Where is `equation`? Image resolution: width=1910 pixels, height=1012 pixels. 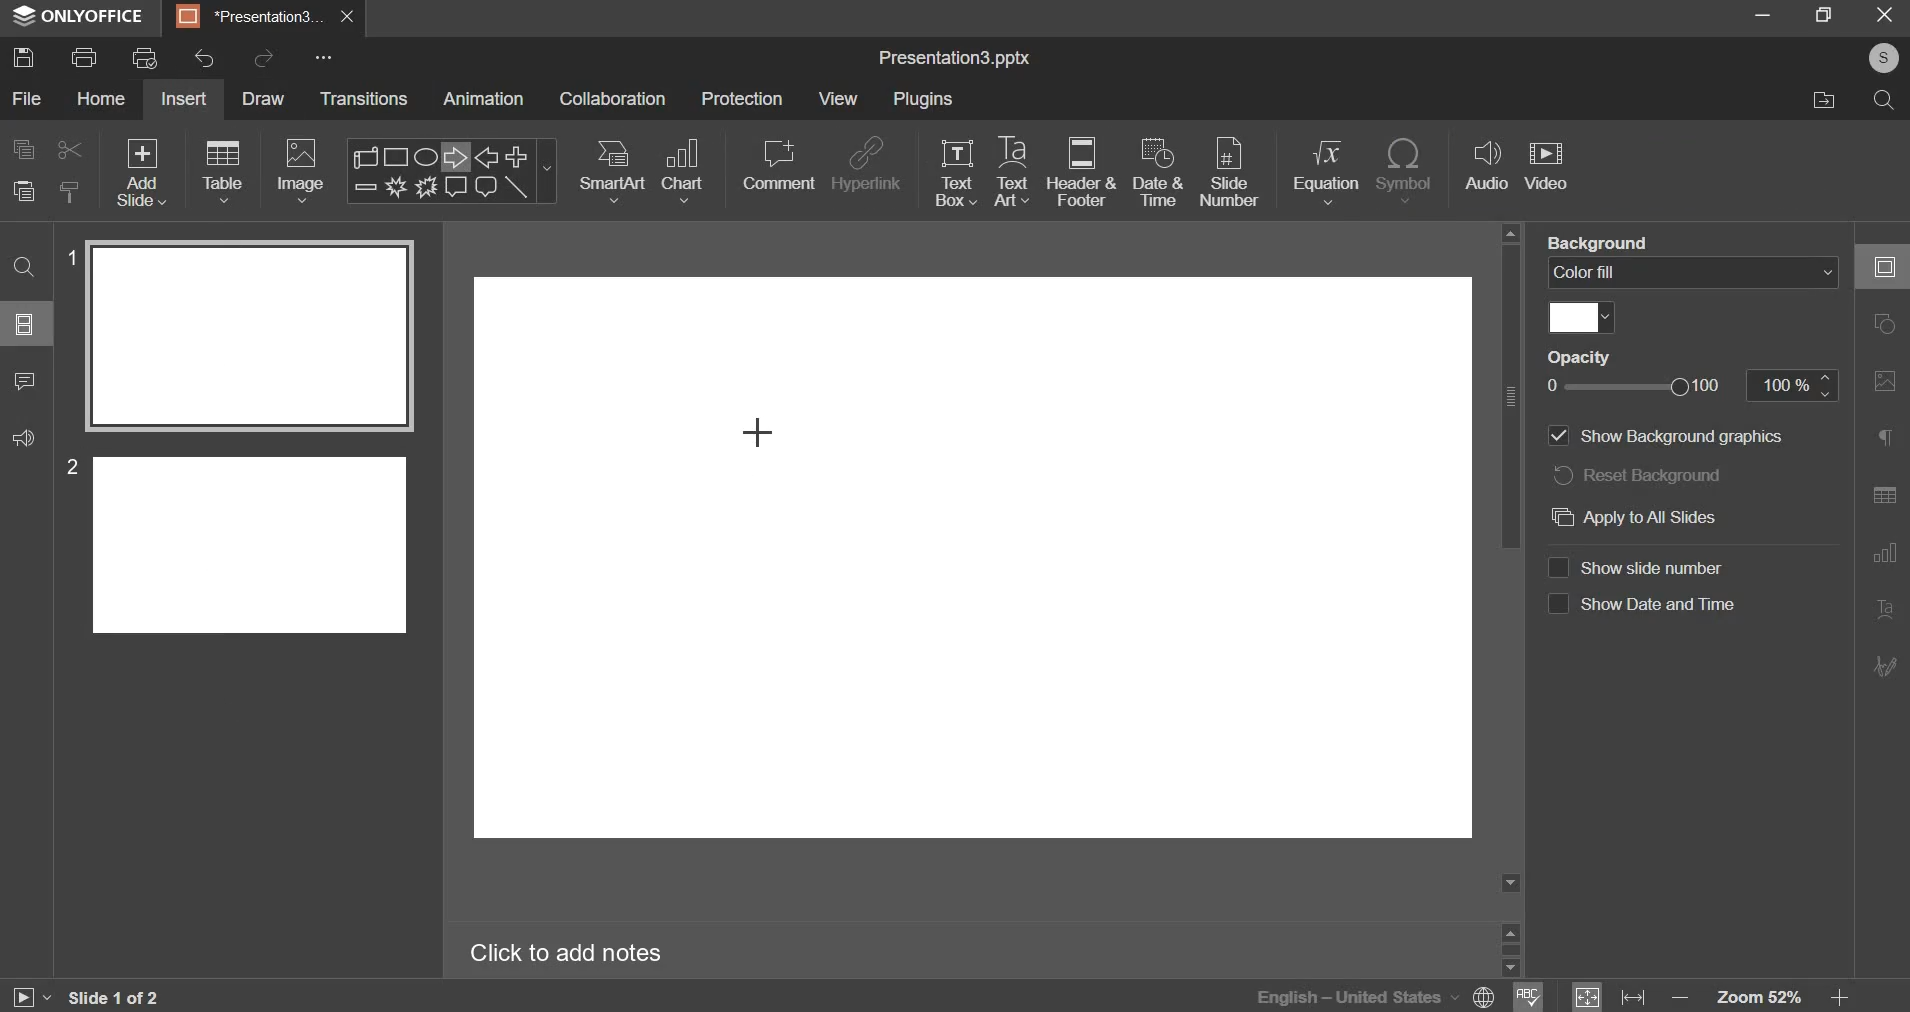 equation is located at coordinates (1325, 171).